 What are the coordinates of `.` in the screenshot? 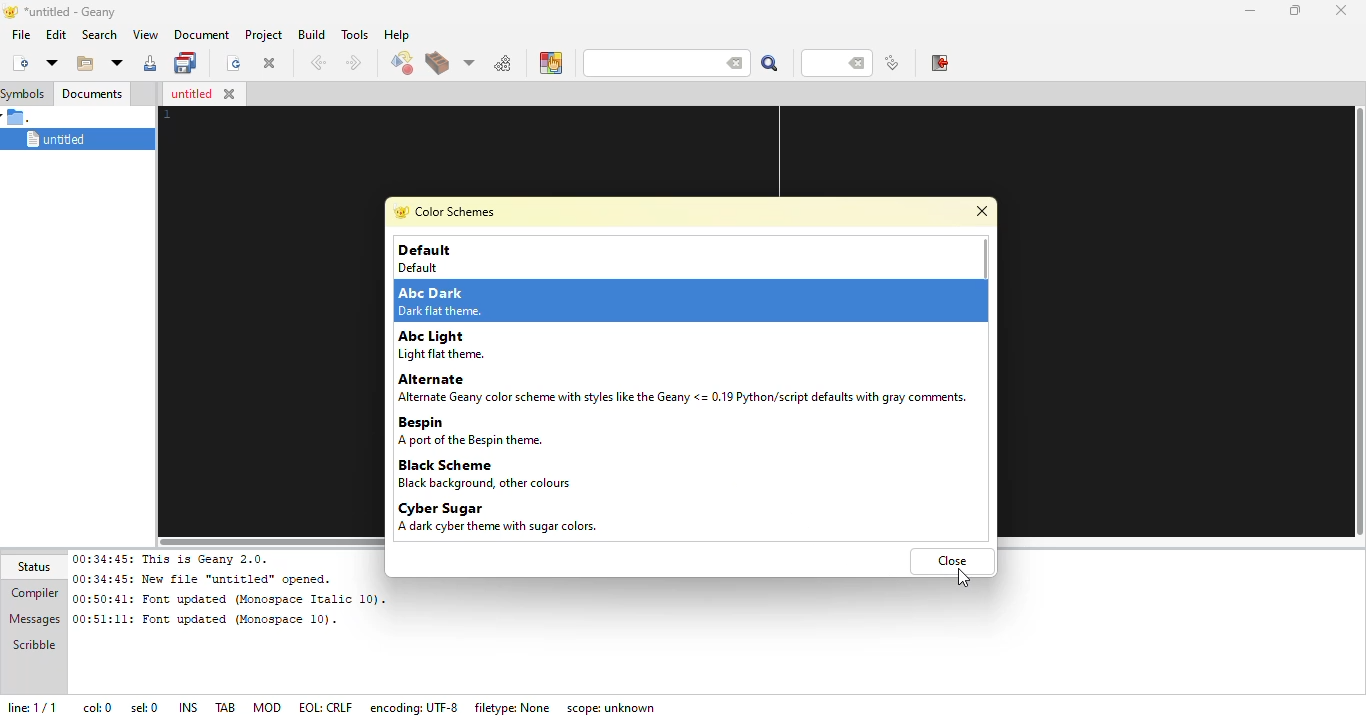 It's located at (20, 117).